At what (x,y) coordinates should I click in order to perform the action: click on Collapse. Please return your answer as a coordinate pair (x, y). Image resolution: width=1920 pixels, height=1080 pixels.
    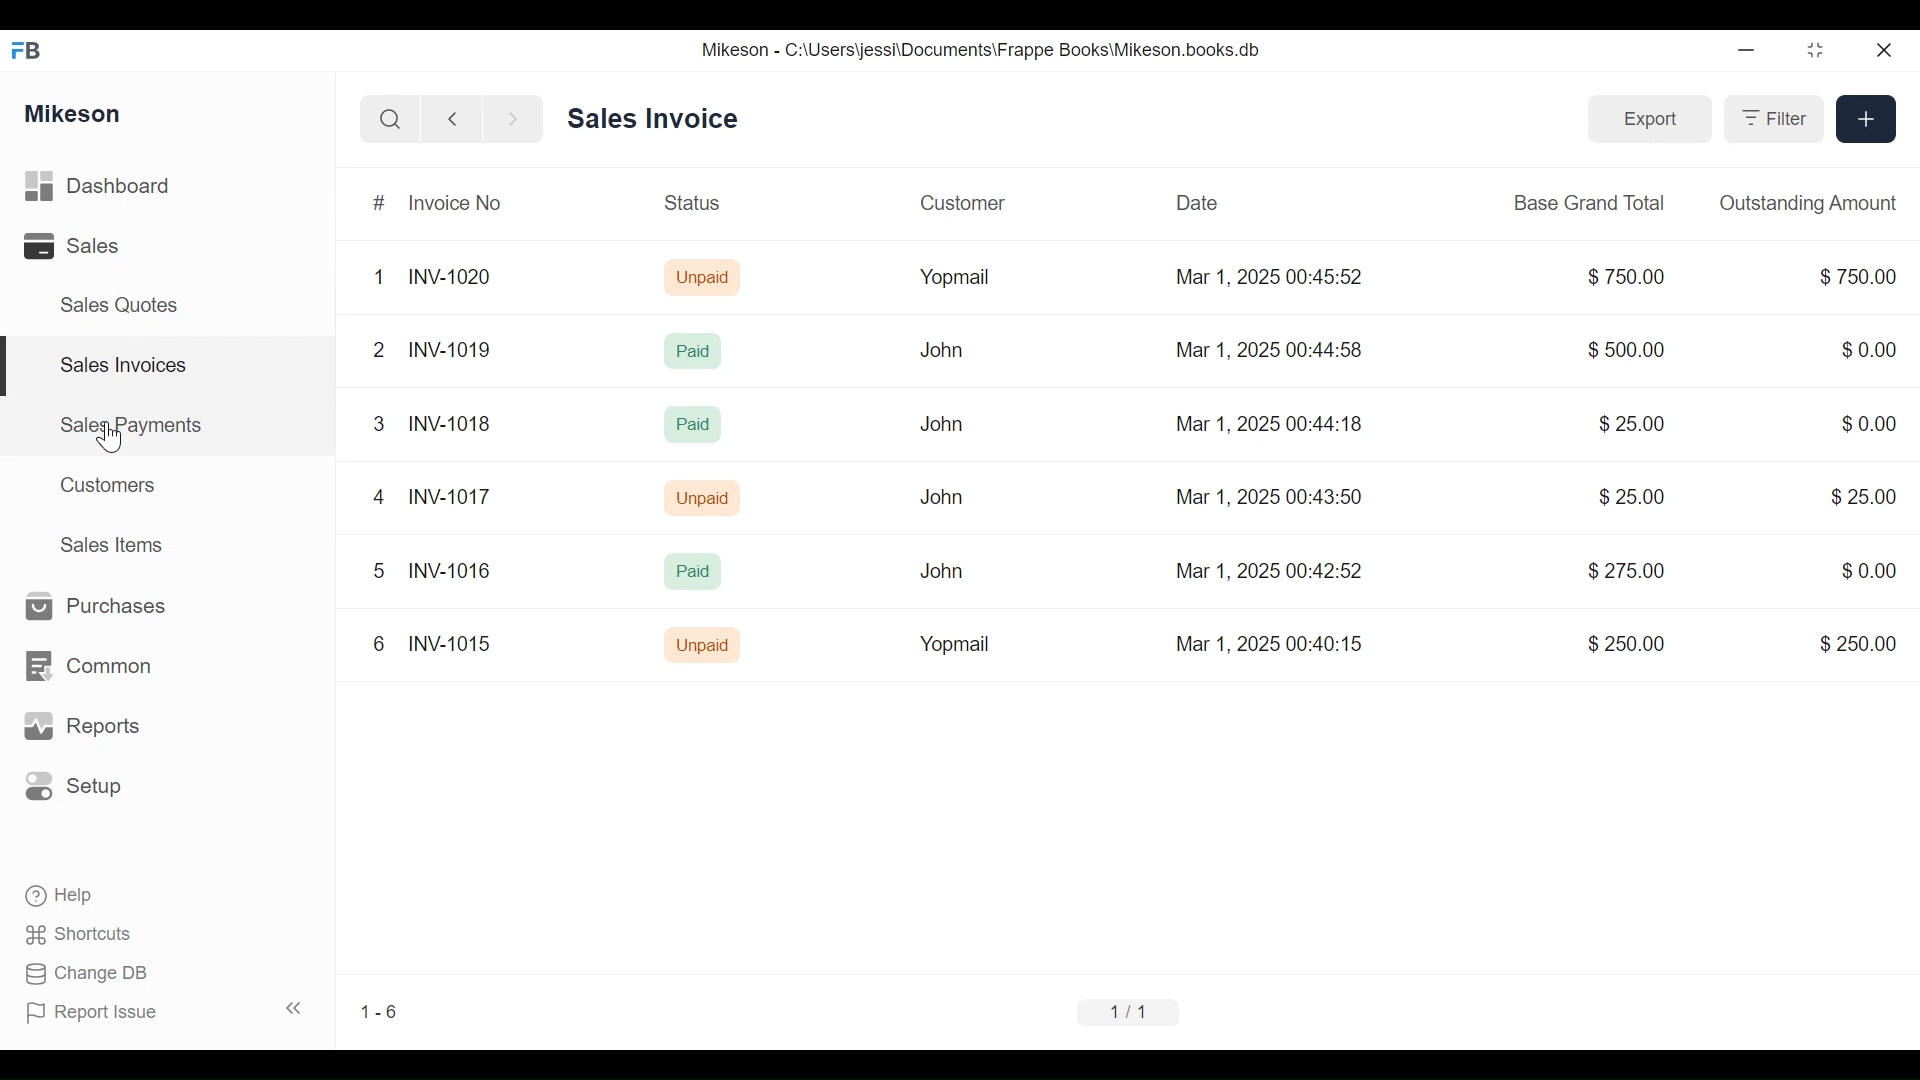
    Looking at the image, I should click on (298, 1010).